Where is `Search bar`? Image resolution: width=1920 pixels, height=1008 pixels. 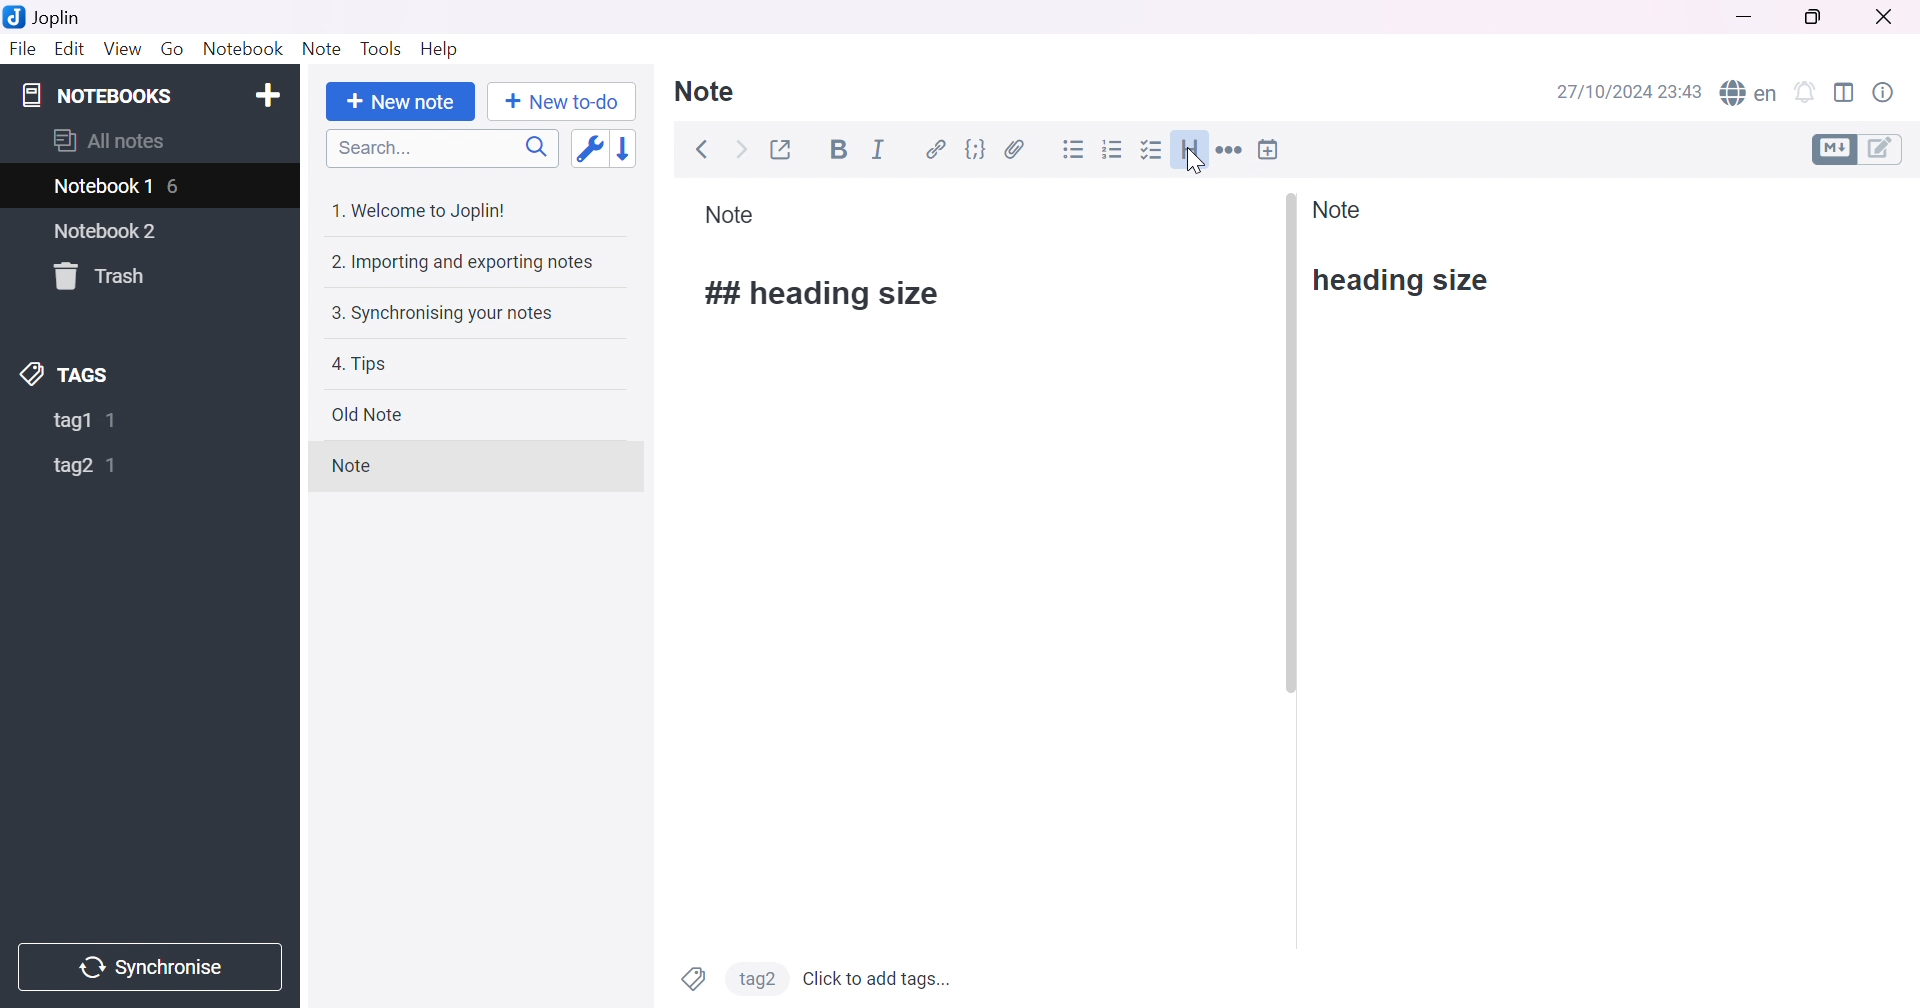 Search bar is located at coordinates (442, 148).